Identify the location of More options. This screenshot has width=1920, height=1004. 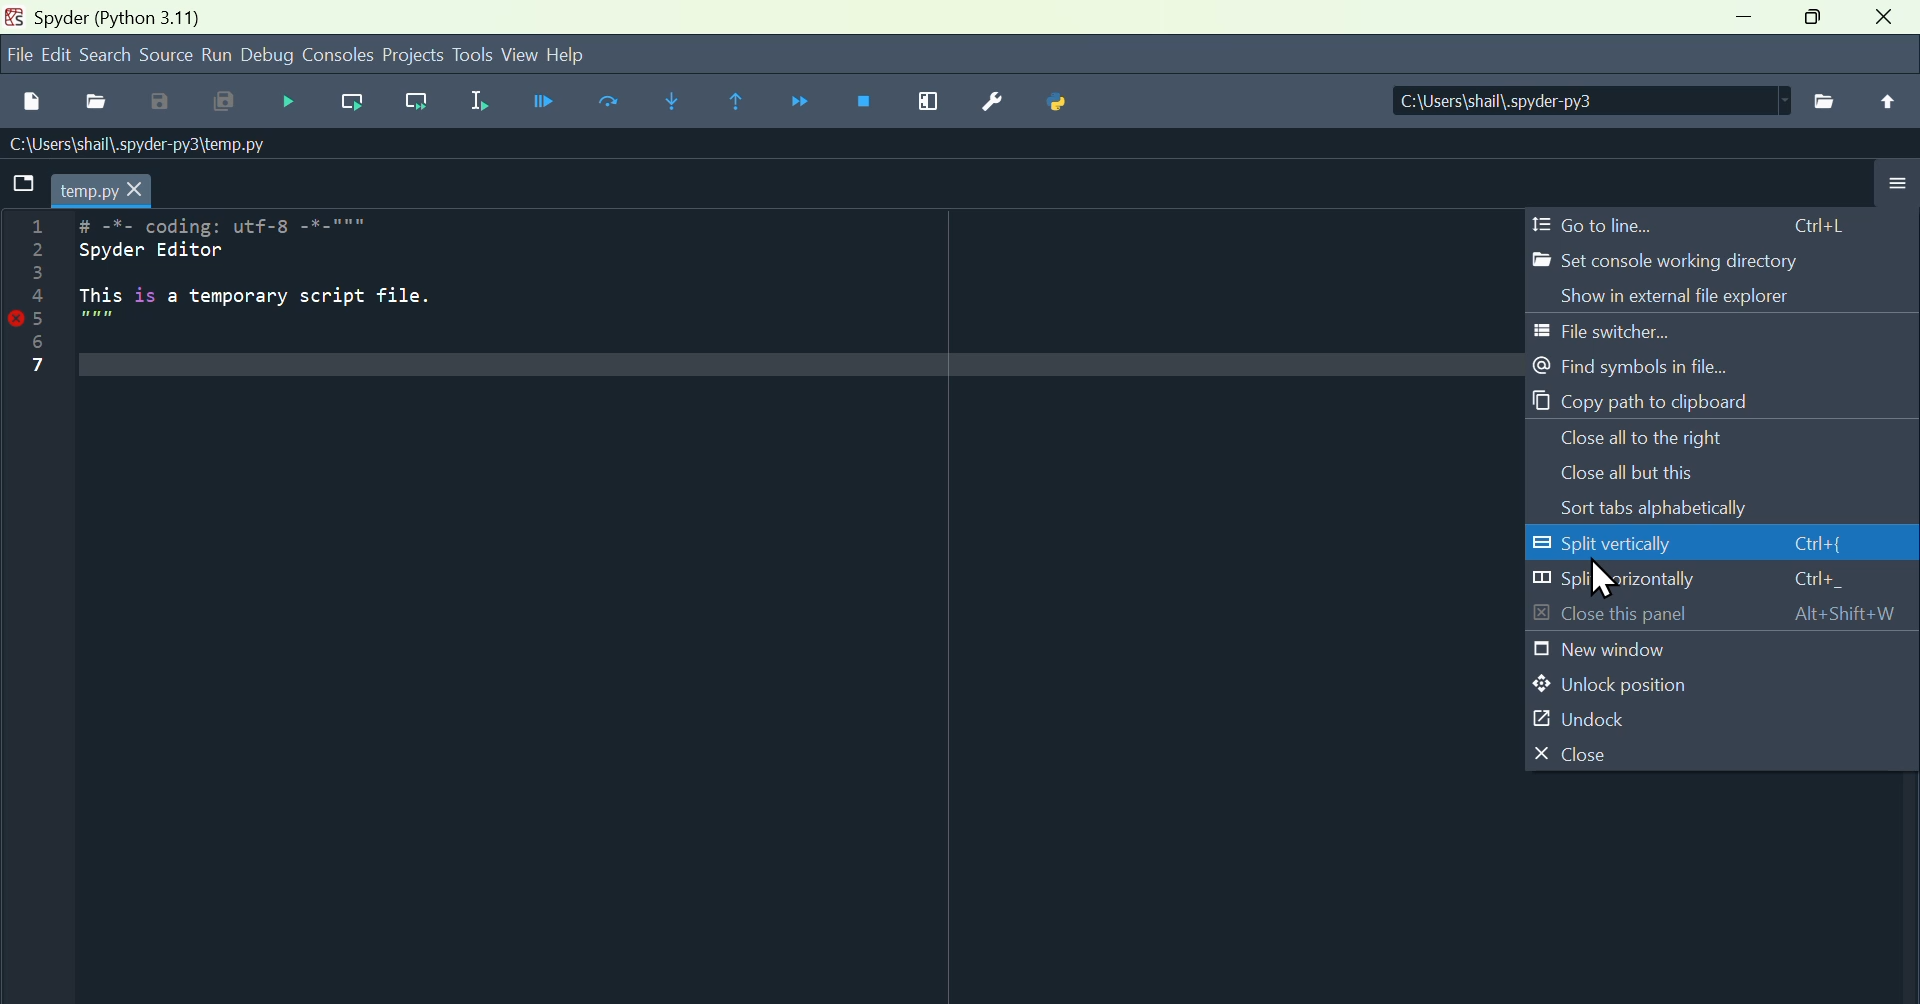
(1892, 183).